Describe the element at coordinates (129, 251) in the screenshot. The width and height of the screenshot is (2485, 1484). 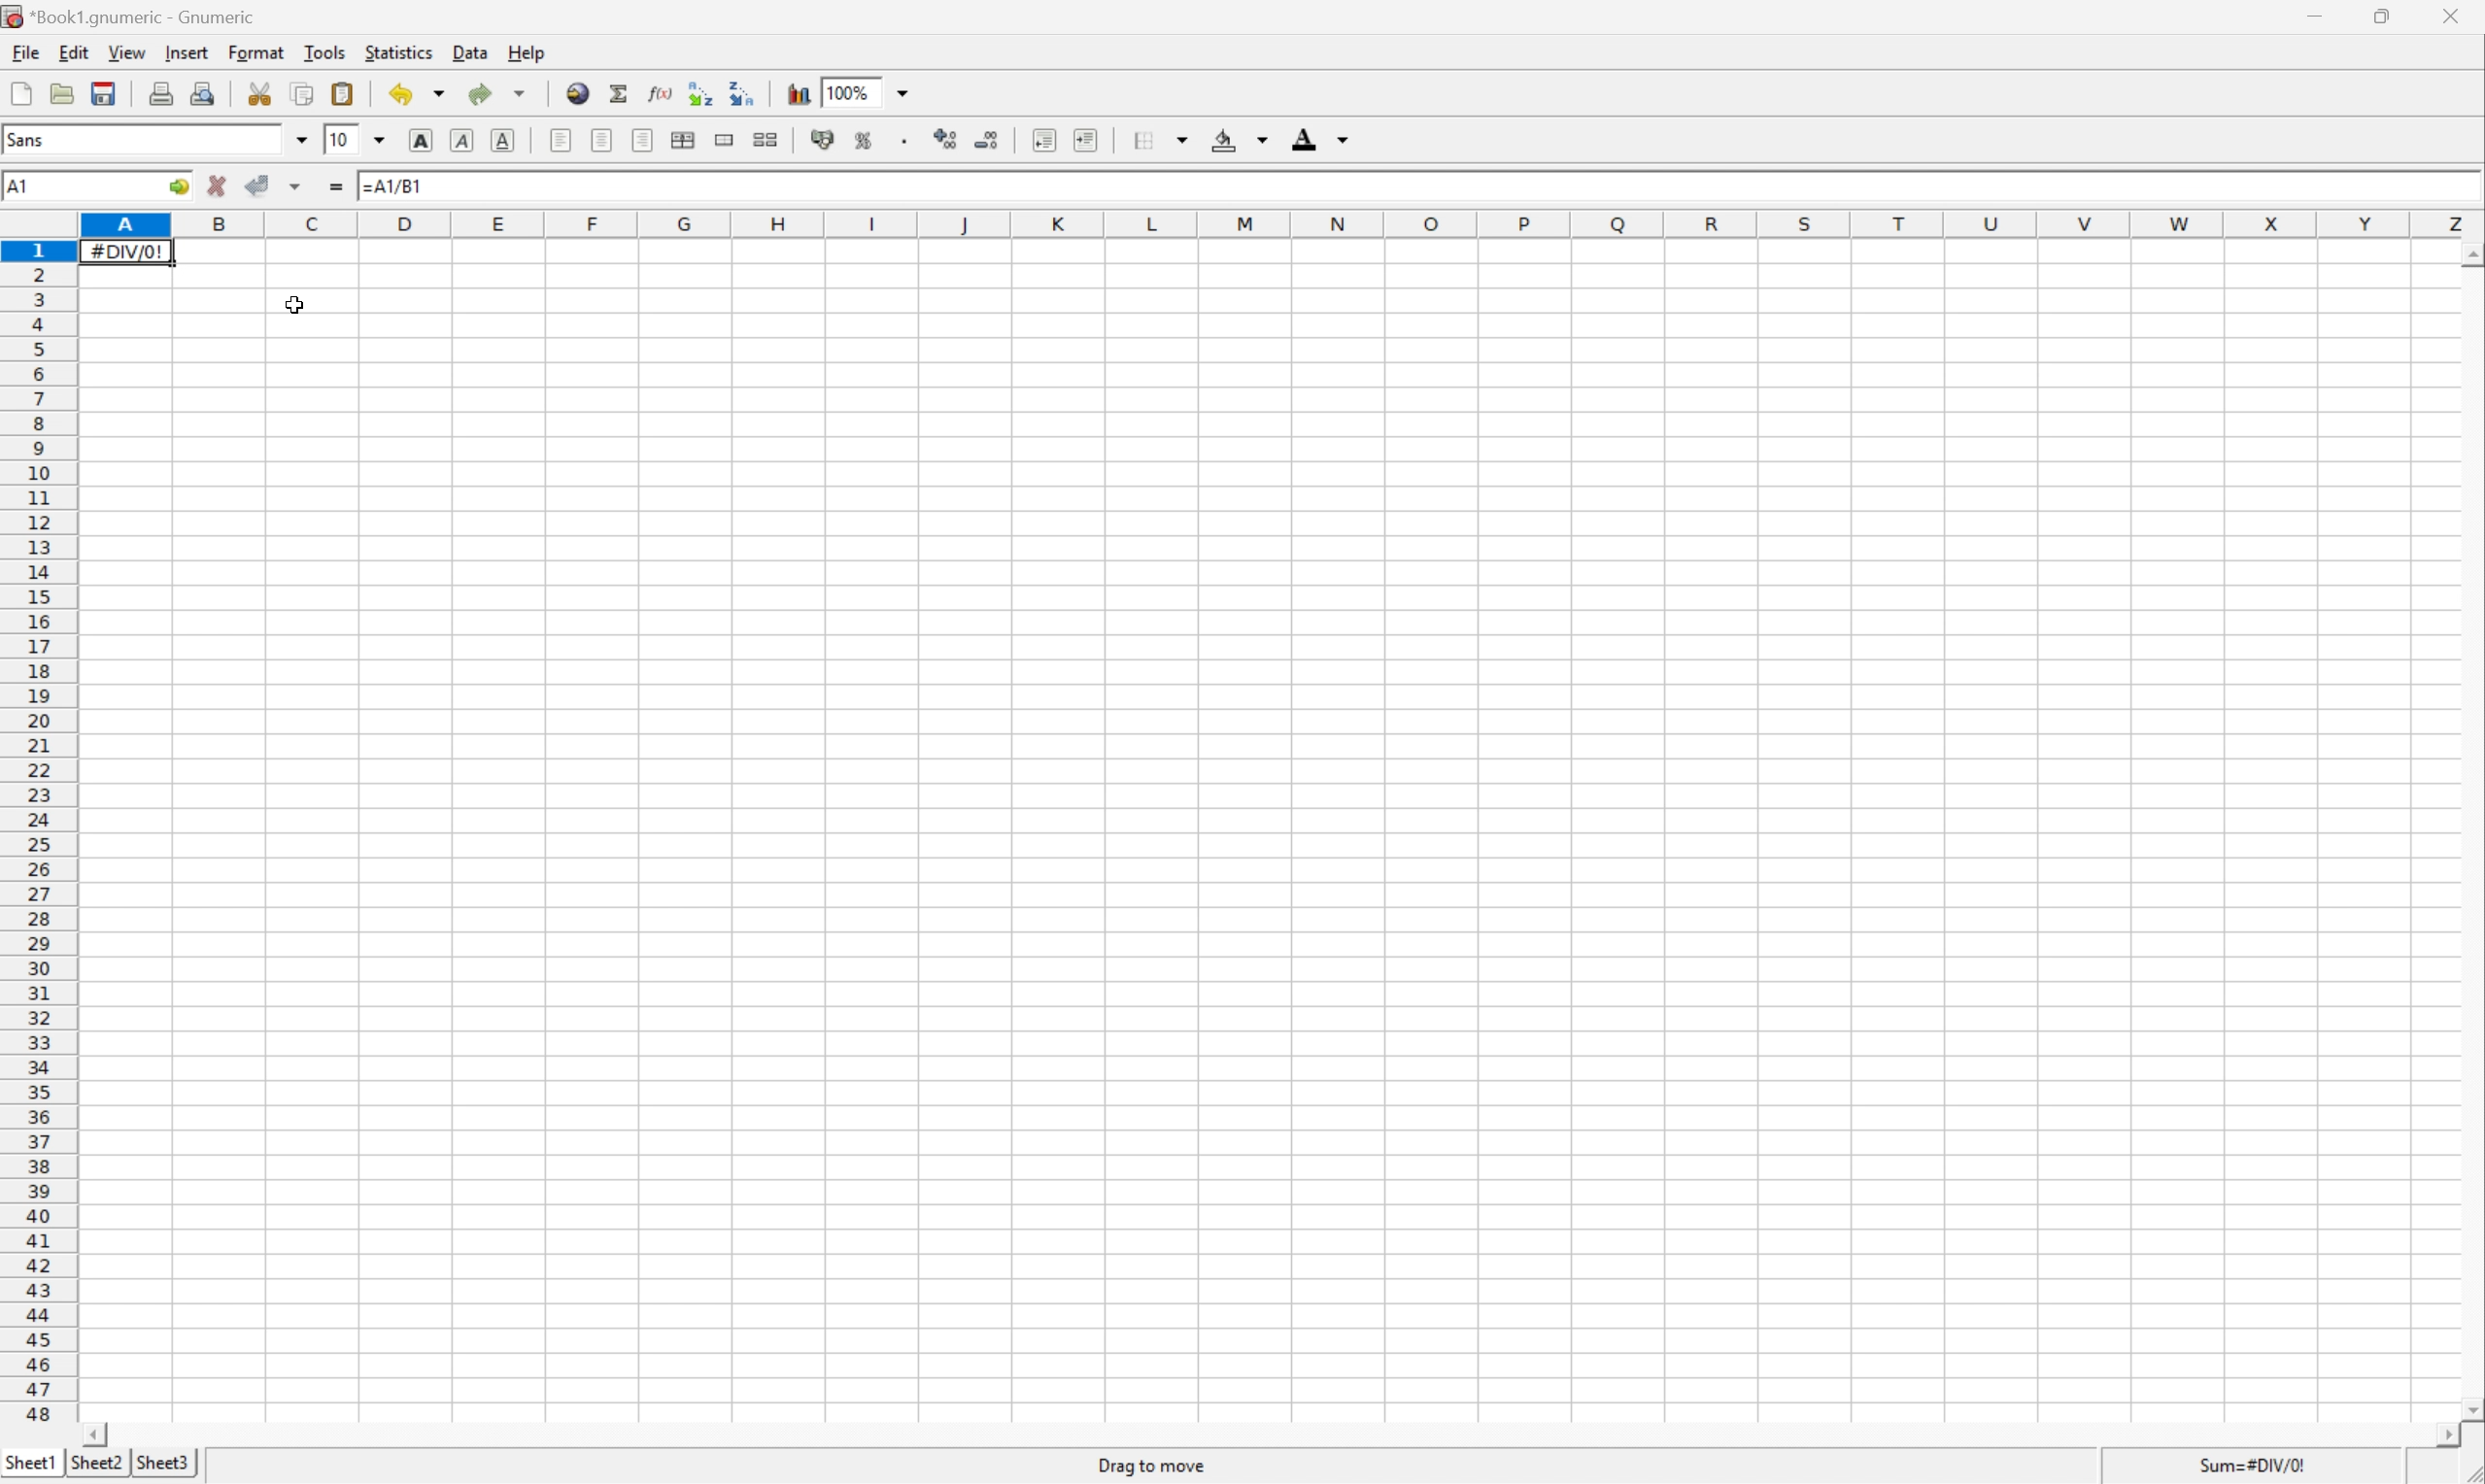
I see `#DIV/0!` at that location.